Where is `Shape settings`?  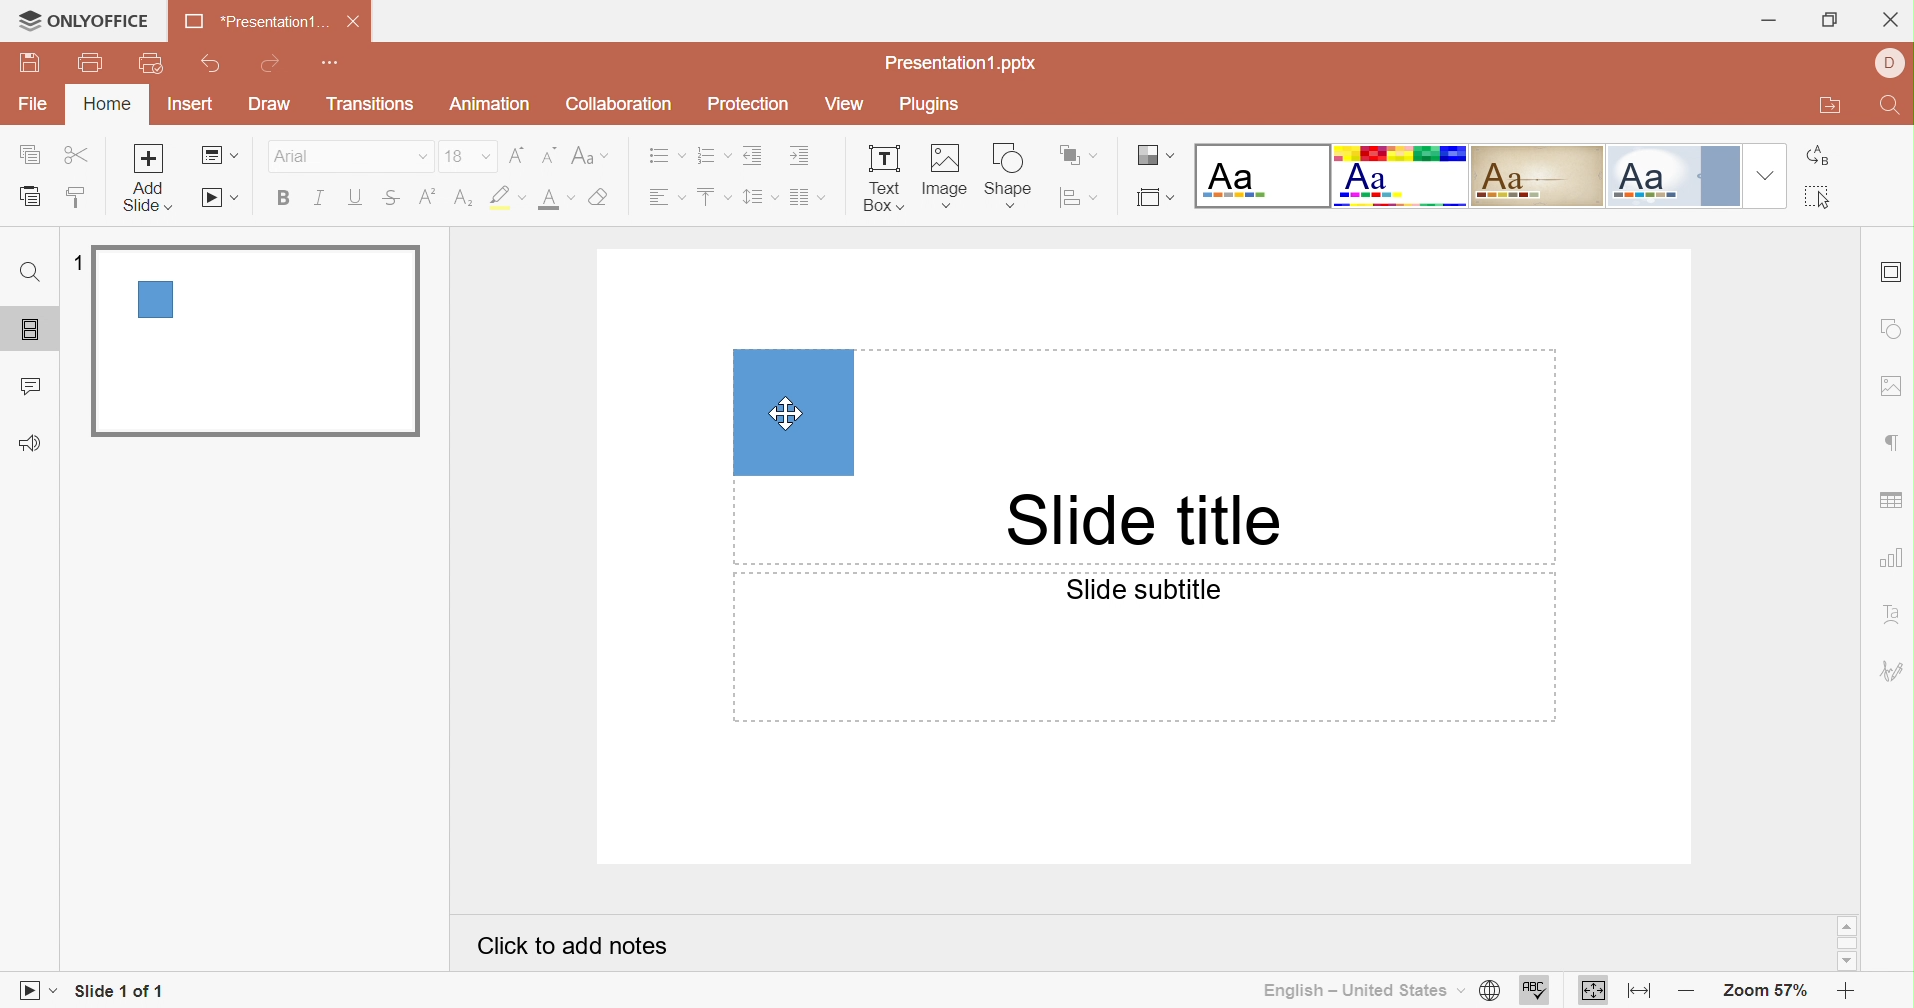
Shape settings is located at coordinates (1892, 329).